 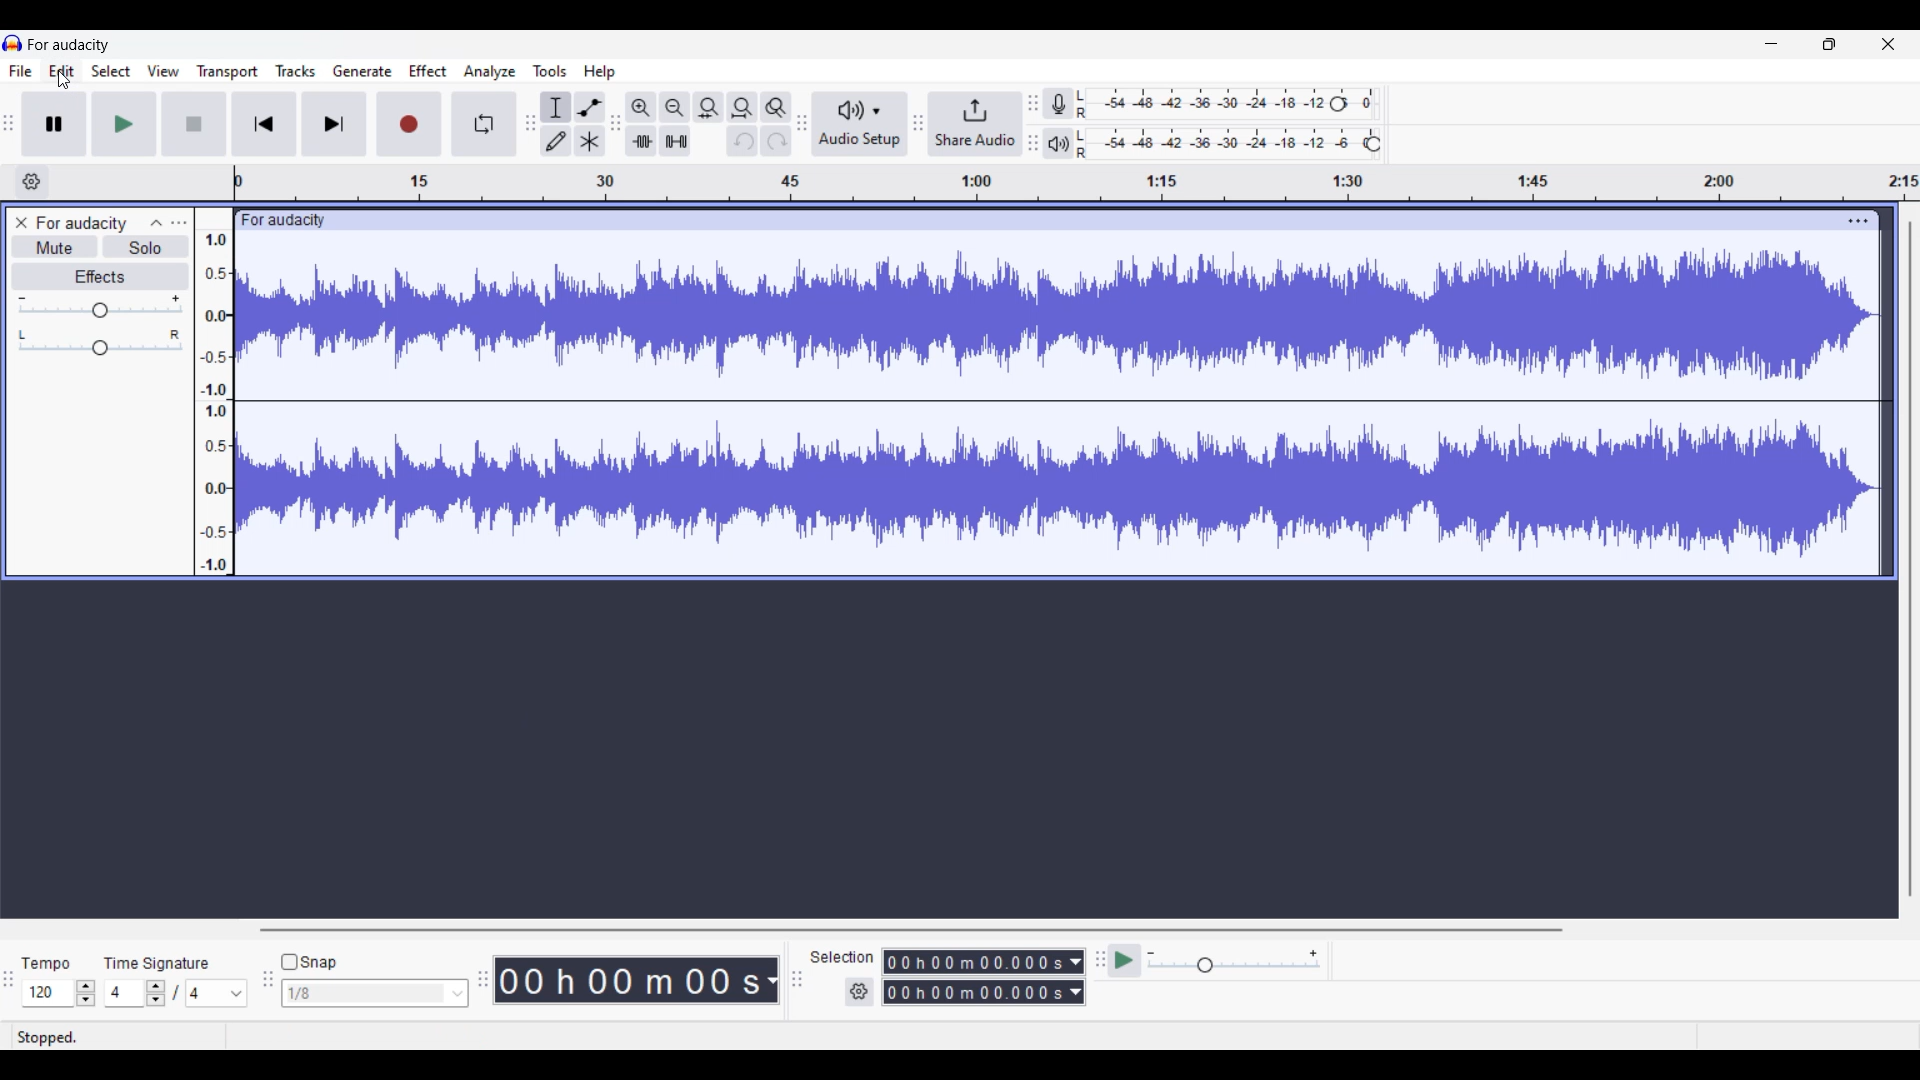 I want to click on Envelop tool, so click(x=591, y=107).